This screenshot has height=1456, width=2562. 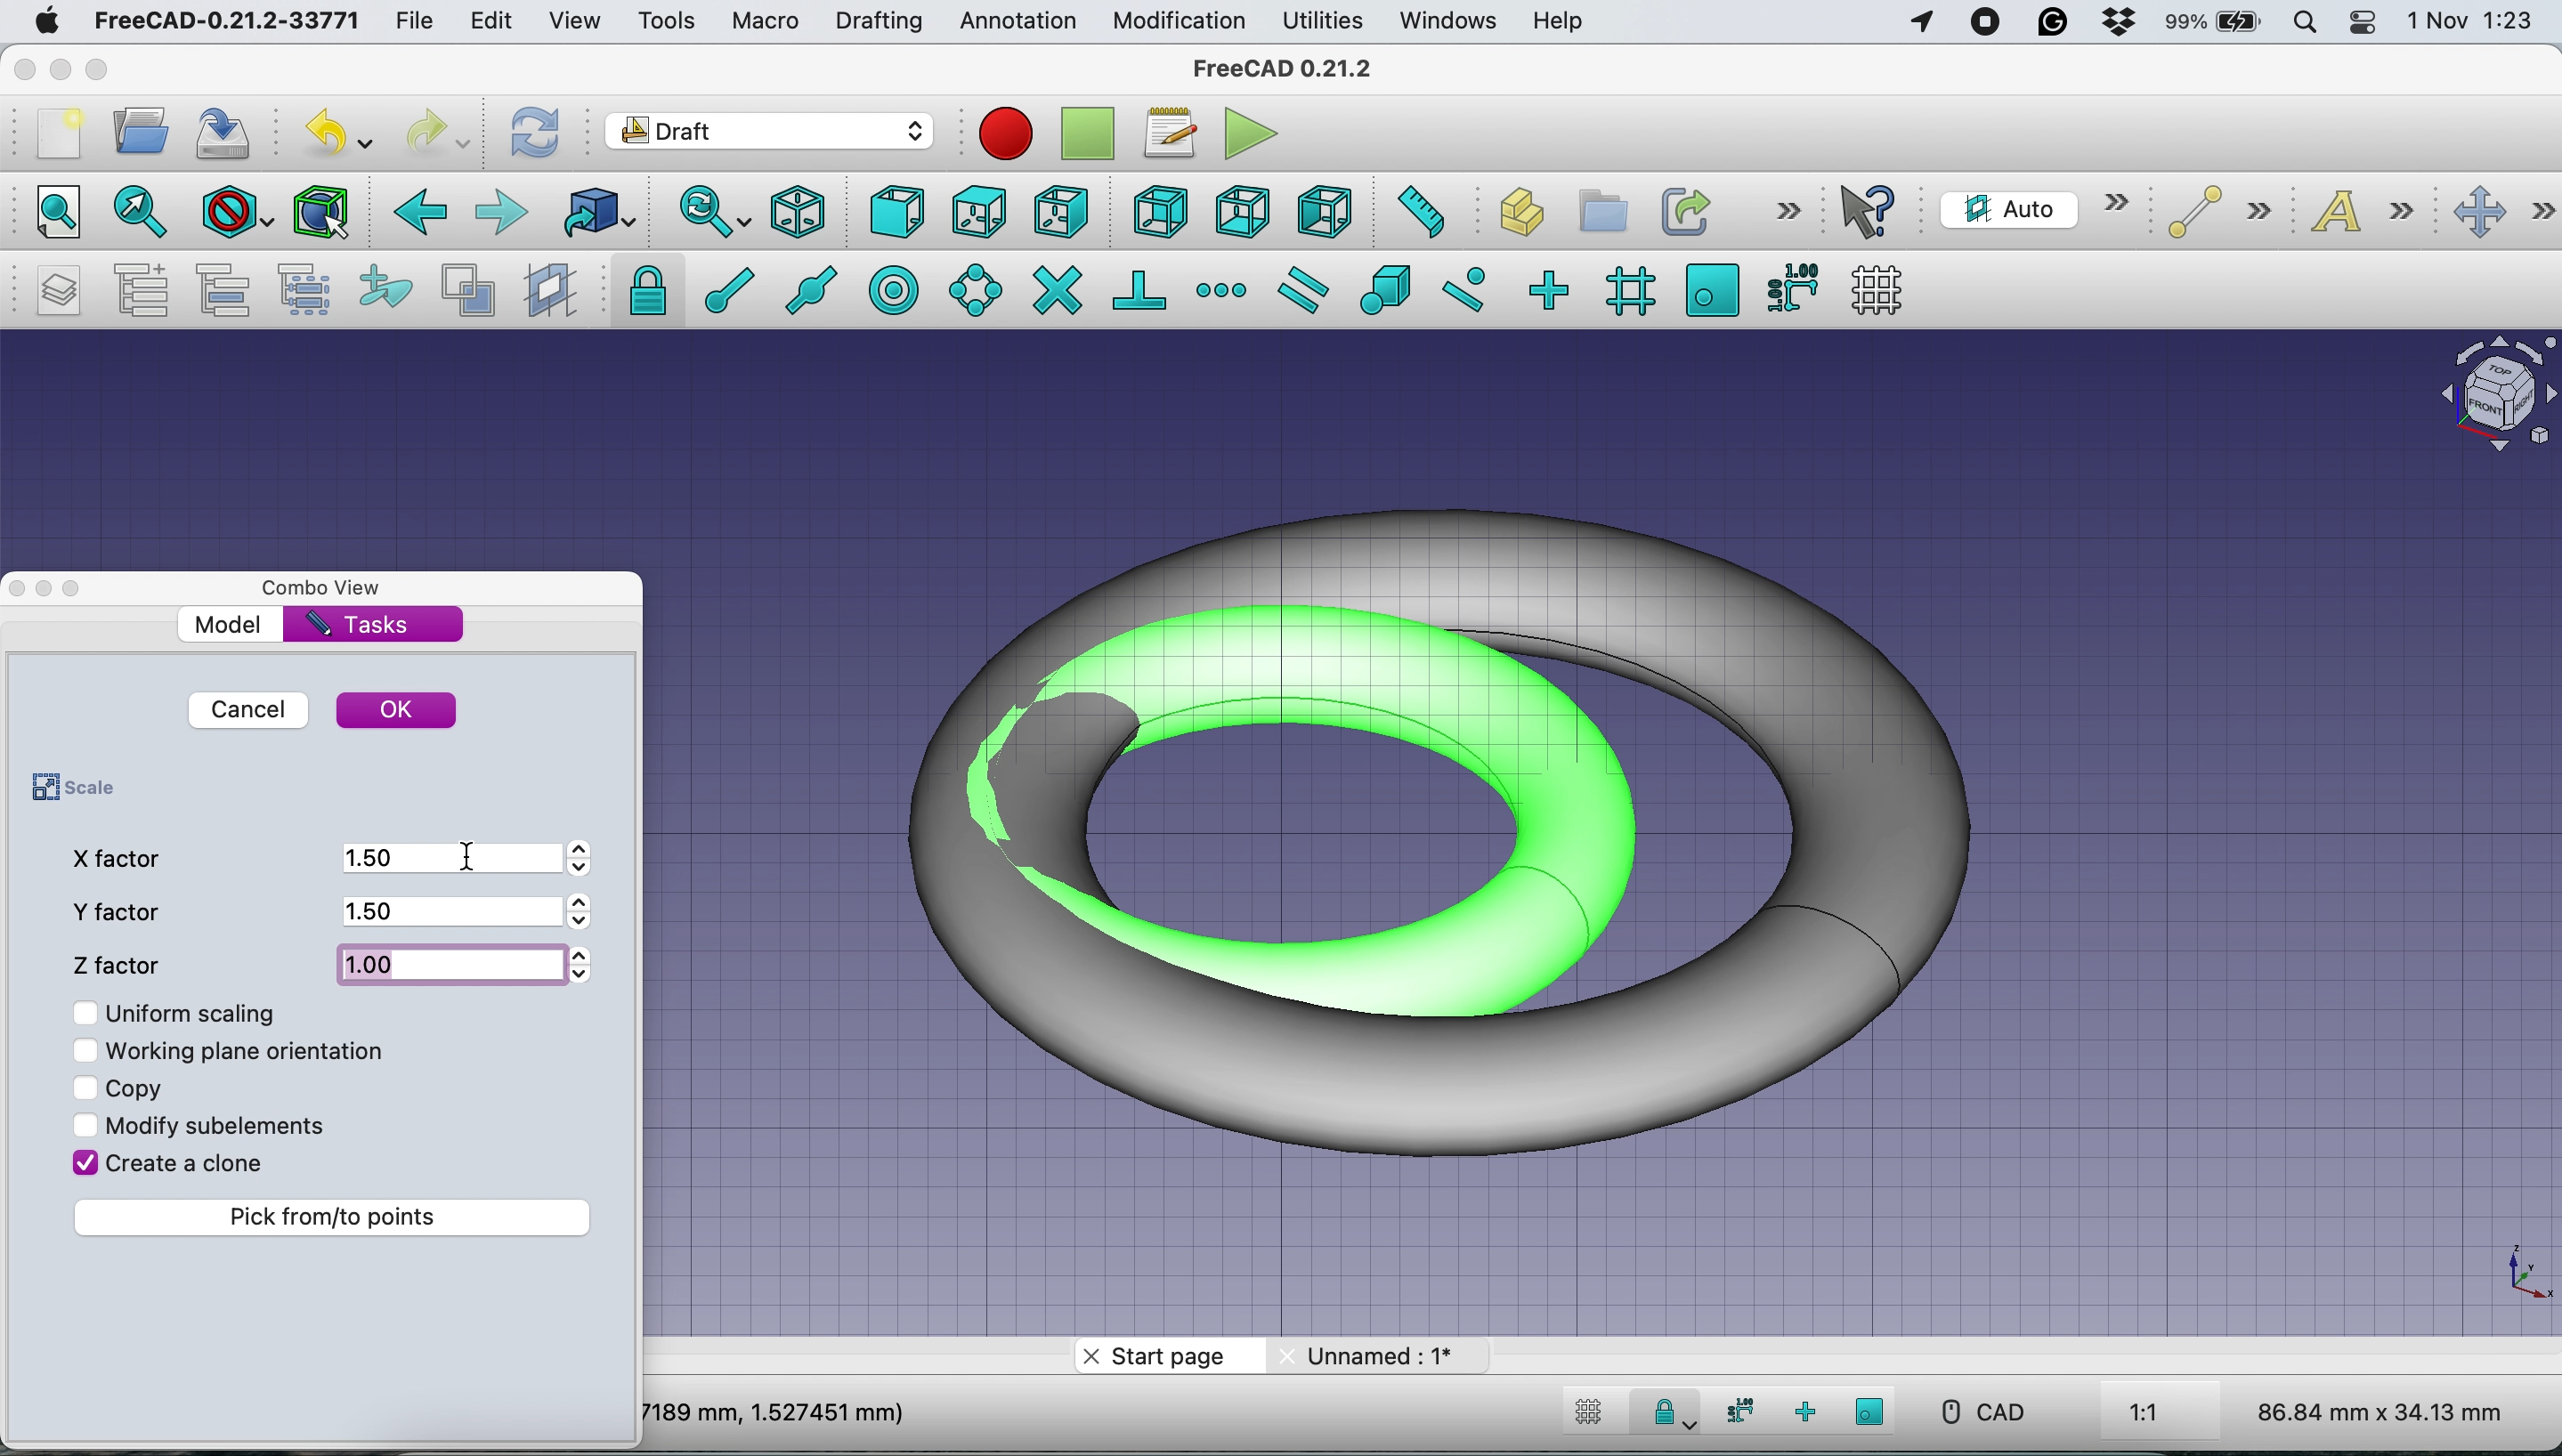 What do you see at coordinates (1554, 22) in the screenshot?
I see `help` at bounding box center [1554, 22].